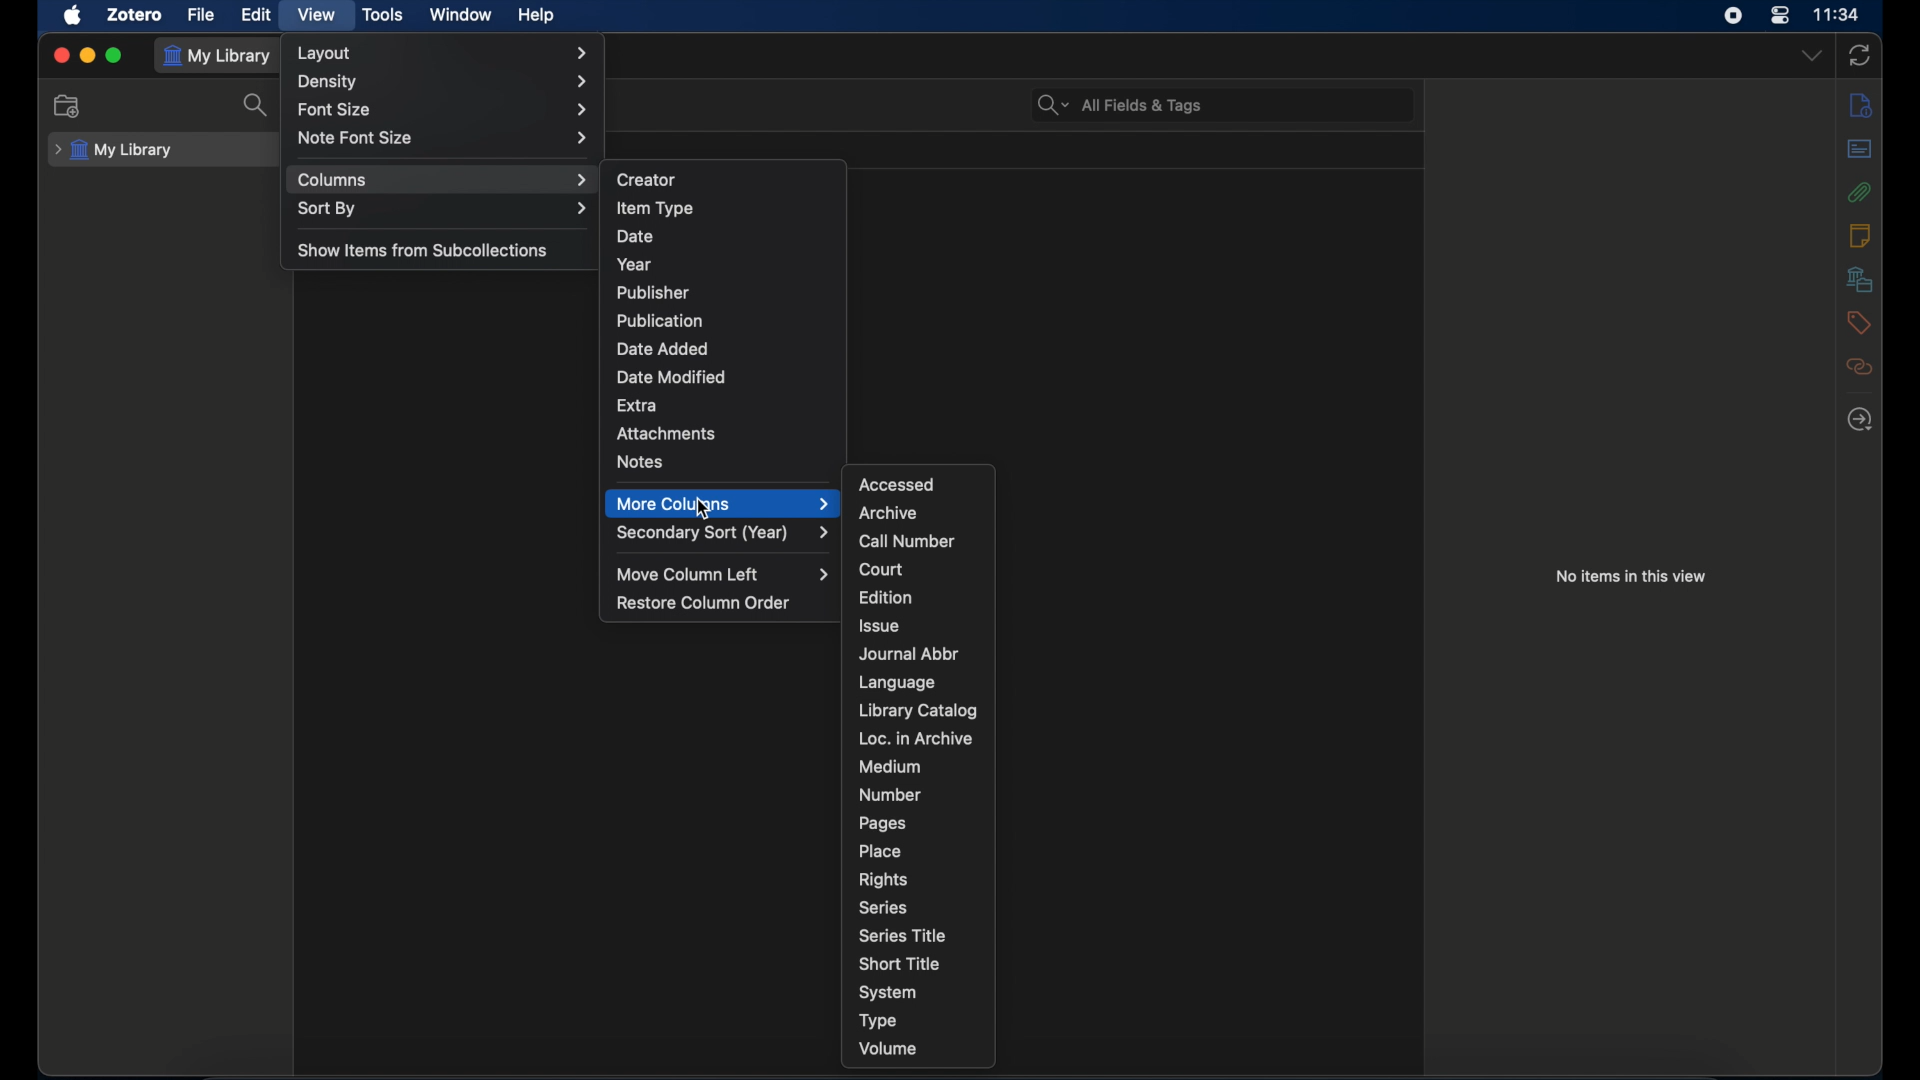 This screenshot has height=1080, width=1920. What do you see at coordinates (898, 485) in the screenshot?
I see `accessed` at bounding box center [898, 485].